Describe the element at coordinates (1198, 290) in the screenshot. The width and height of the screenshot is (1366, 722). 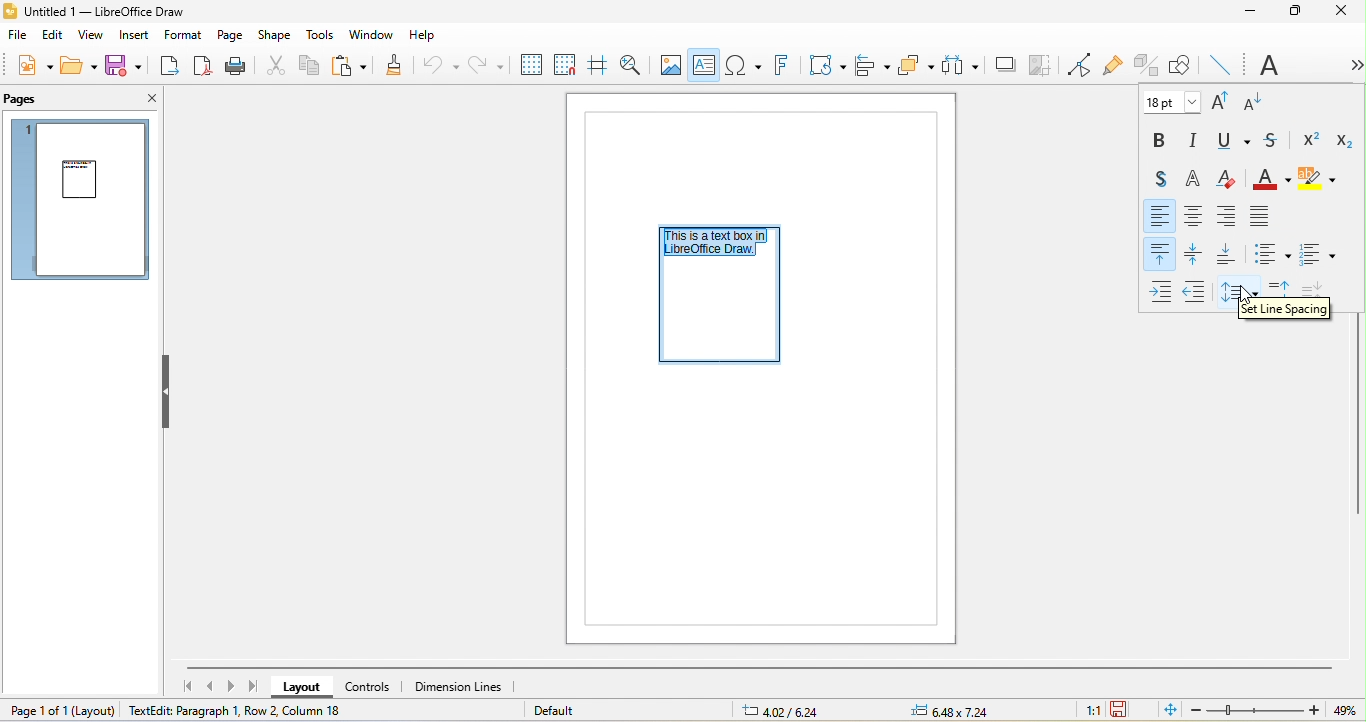
I see `decrease indent` at that location.